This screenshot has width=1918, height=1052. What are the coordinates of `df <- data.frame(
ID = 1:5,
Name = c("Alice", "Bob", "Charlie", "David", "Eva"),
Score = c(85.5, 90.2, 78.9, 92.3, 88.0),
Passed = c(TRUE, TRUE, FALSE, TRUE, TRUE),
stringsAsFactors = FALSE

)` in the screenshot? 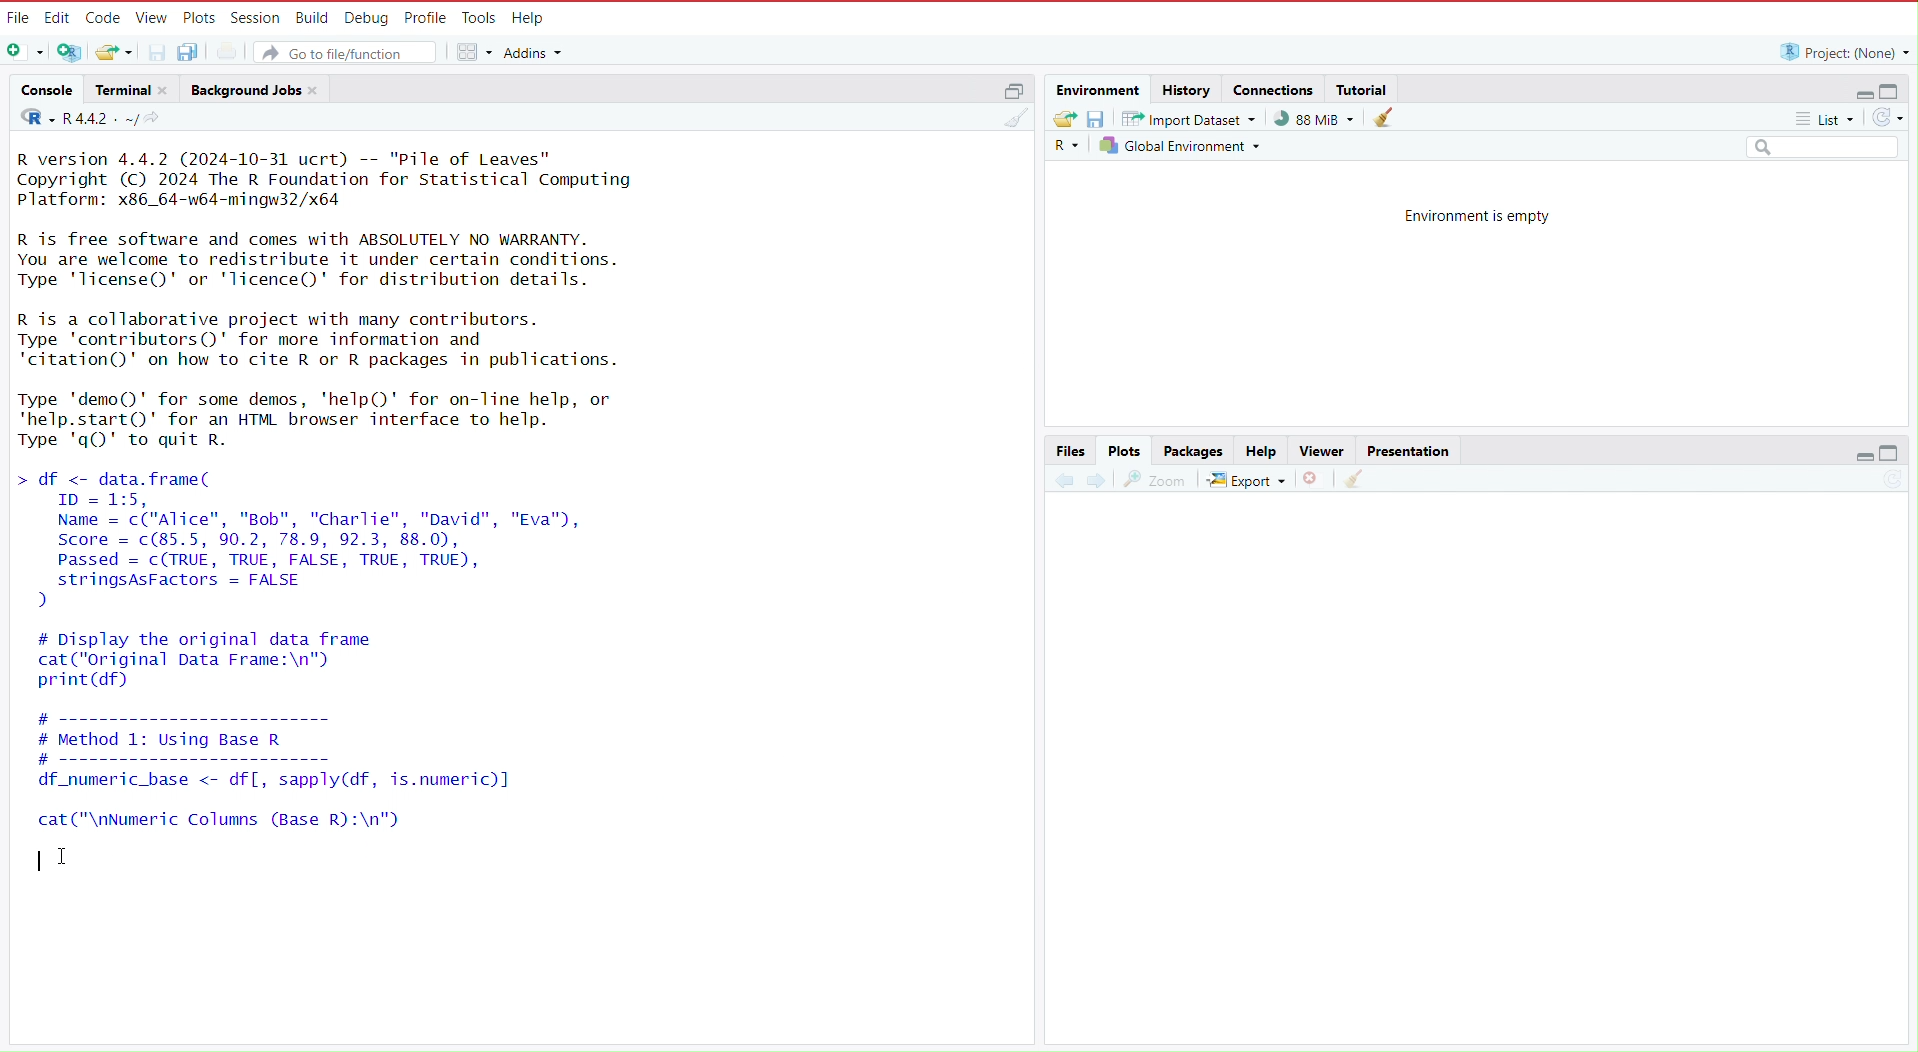 It's located at (326, 539).